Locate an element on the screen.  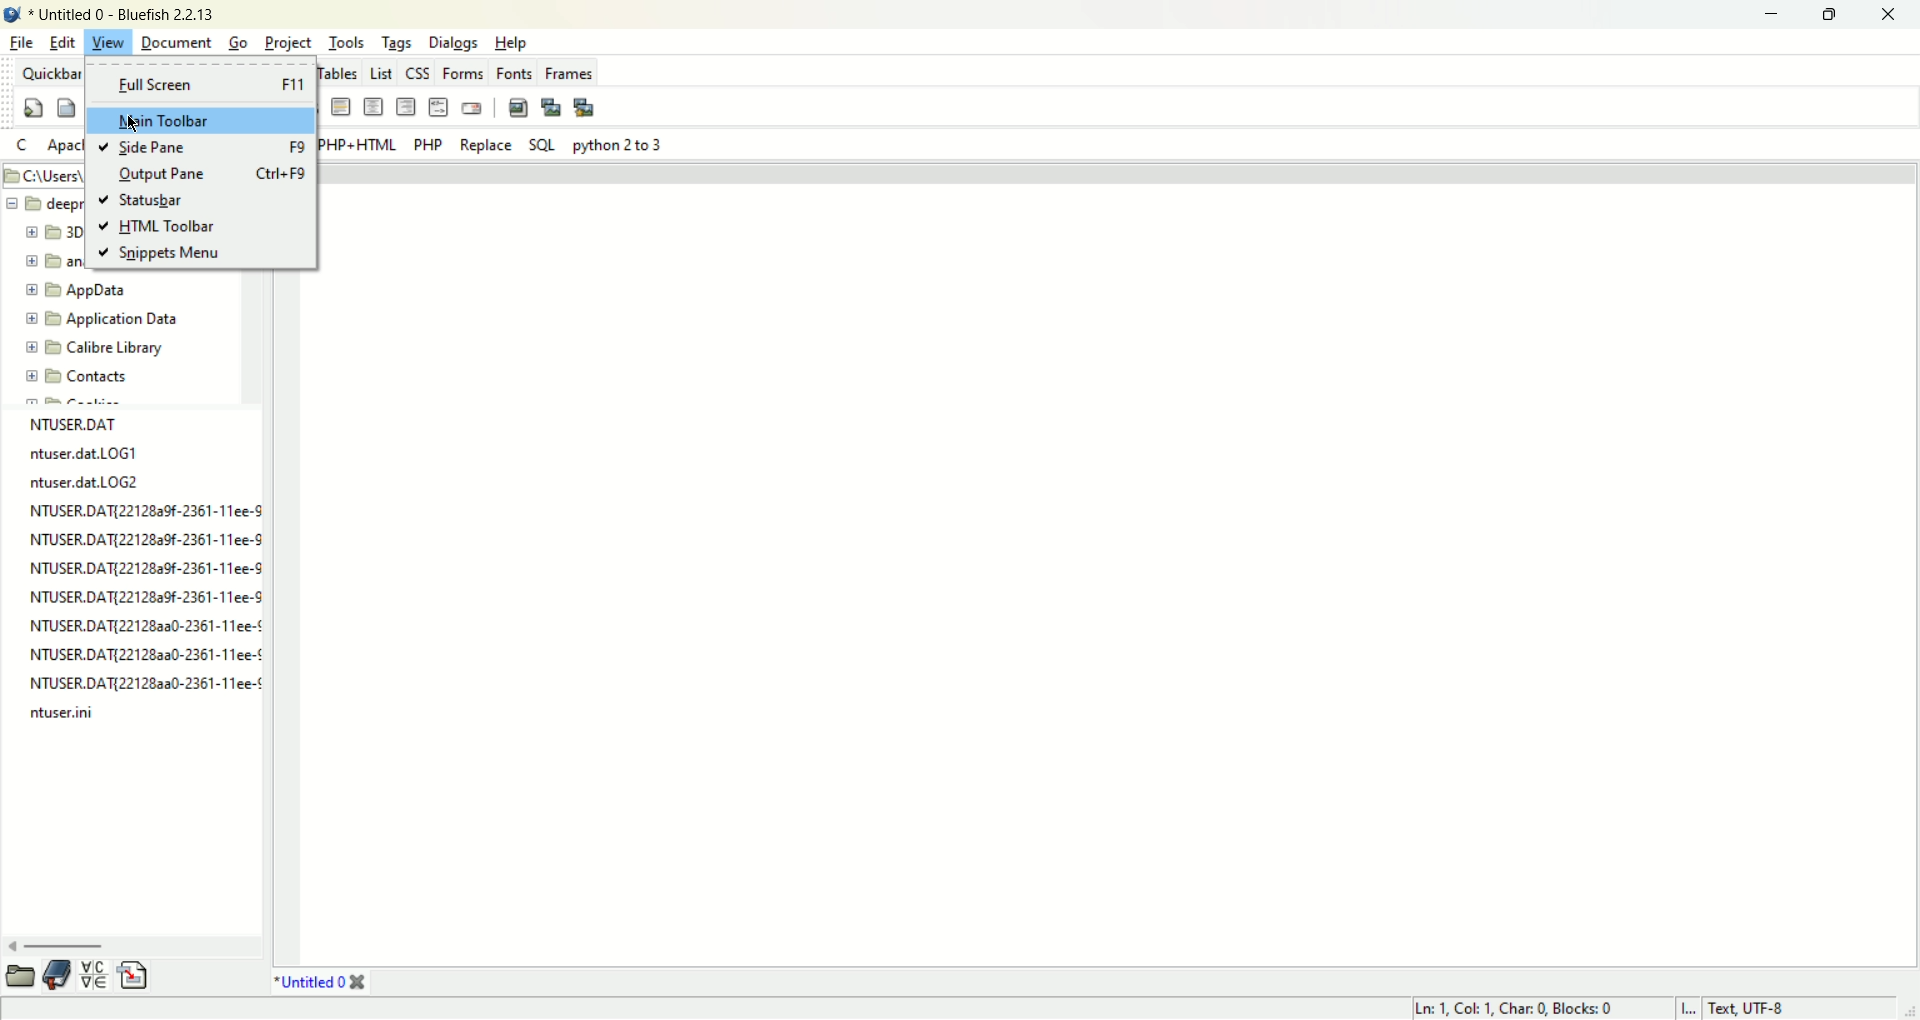
close is located at coordinates (1887, 15).